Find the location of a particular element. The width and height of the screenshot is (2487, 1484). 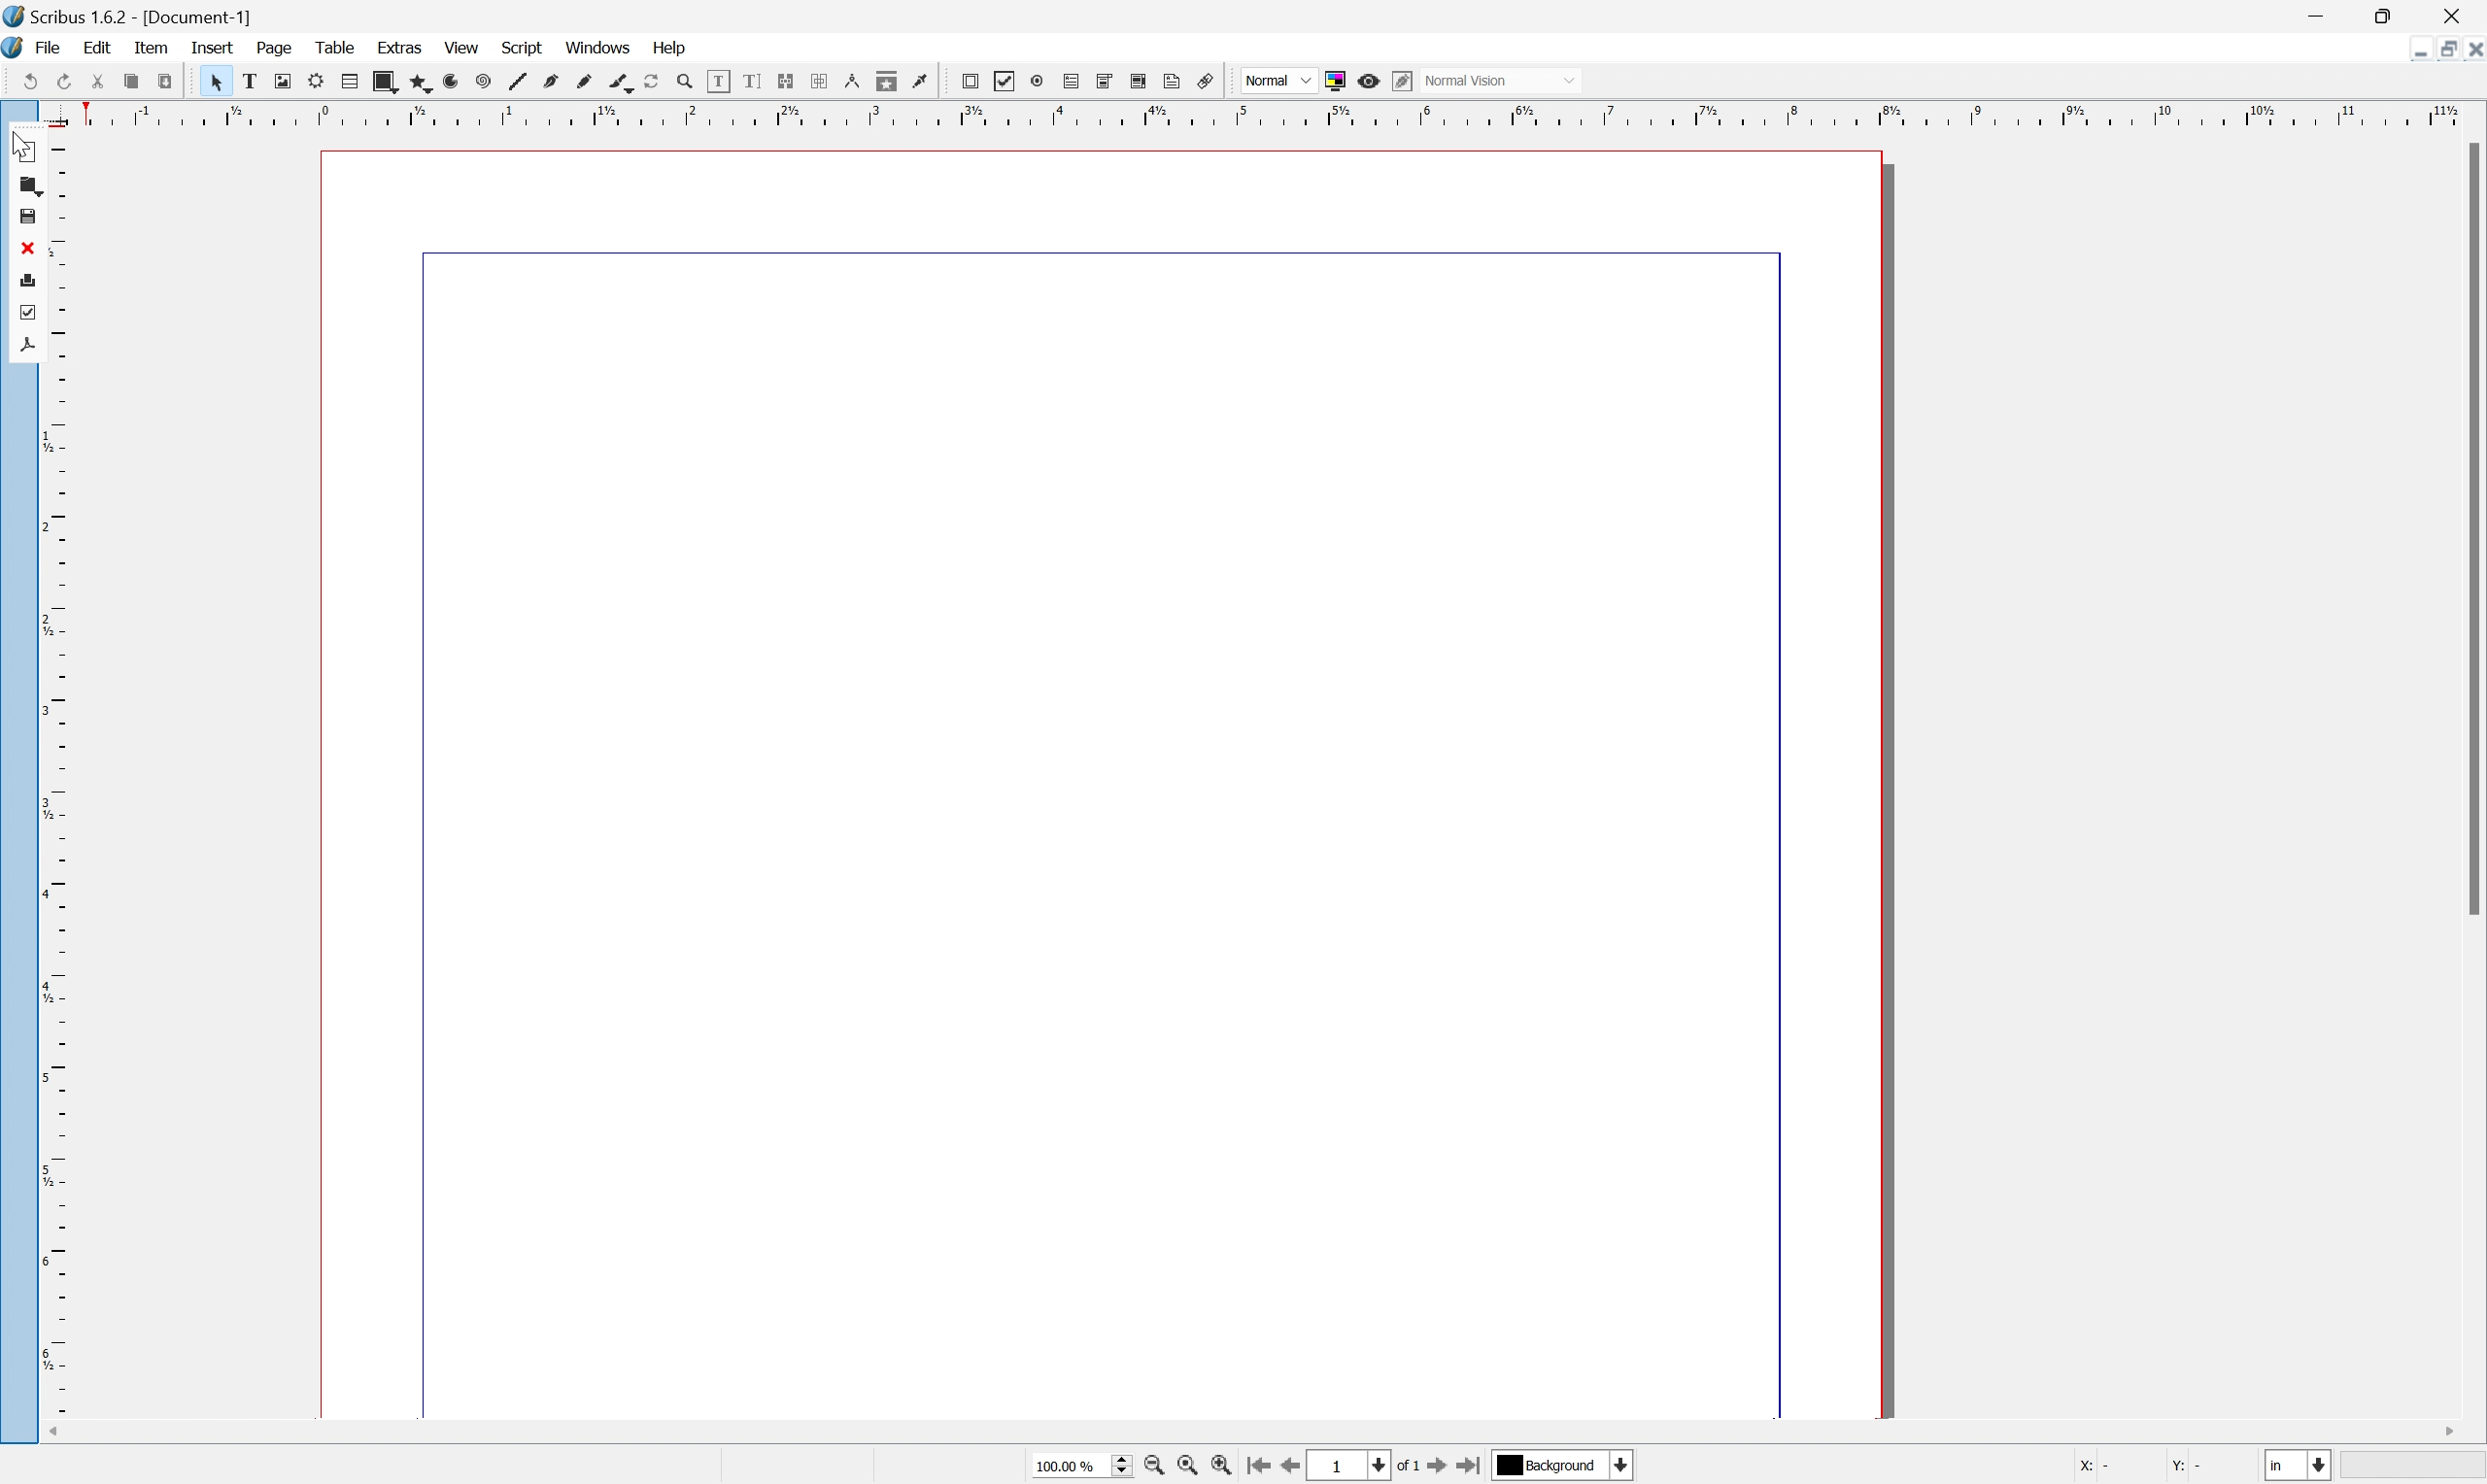

page is located at coordinates (275, 48).